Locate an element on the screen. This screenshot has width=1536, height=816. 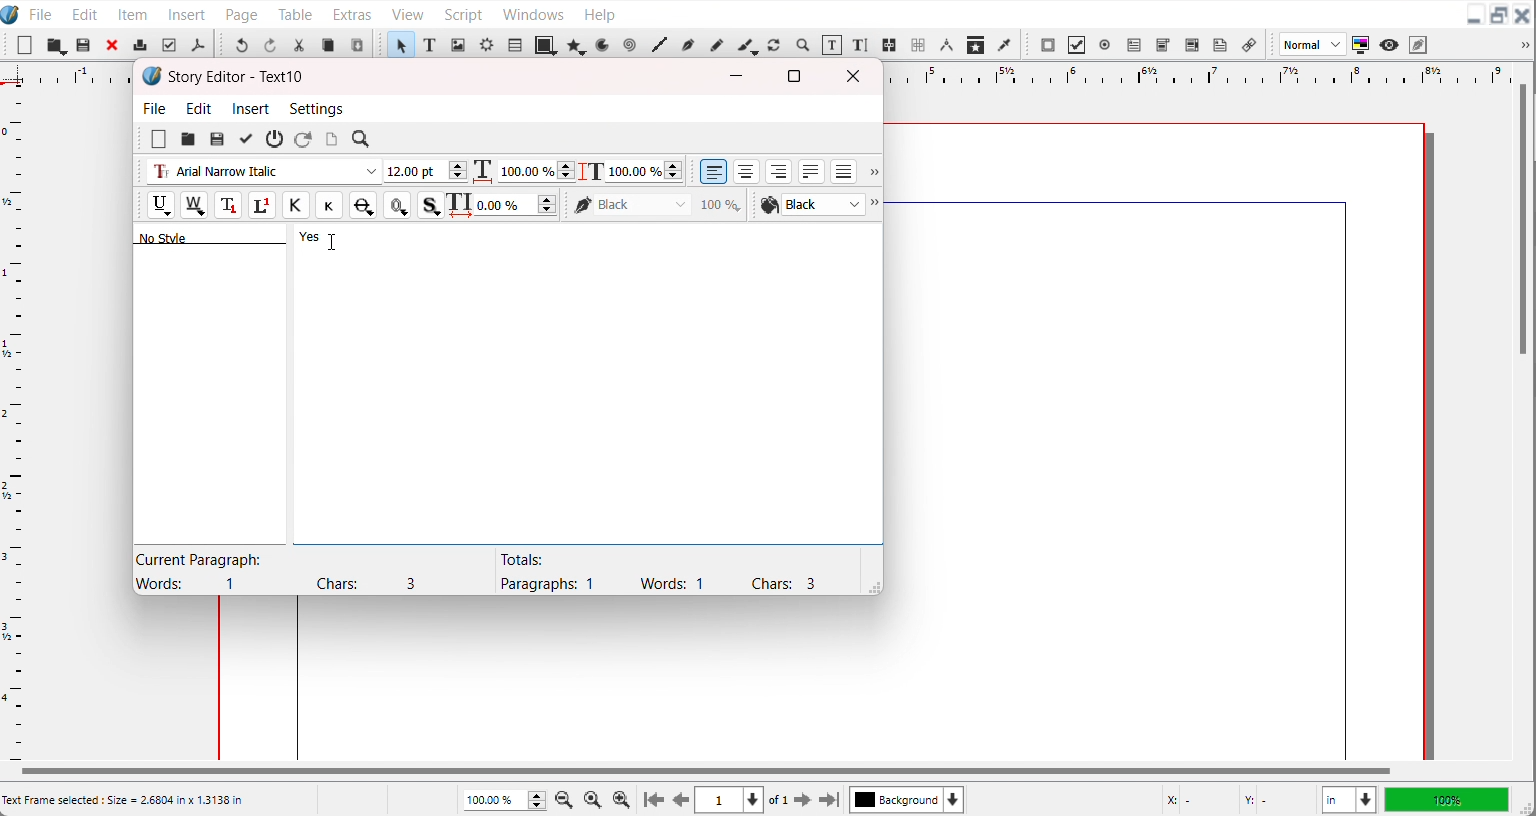
Text width adjuster is located at coordinates (536, 171).